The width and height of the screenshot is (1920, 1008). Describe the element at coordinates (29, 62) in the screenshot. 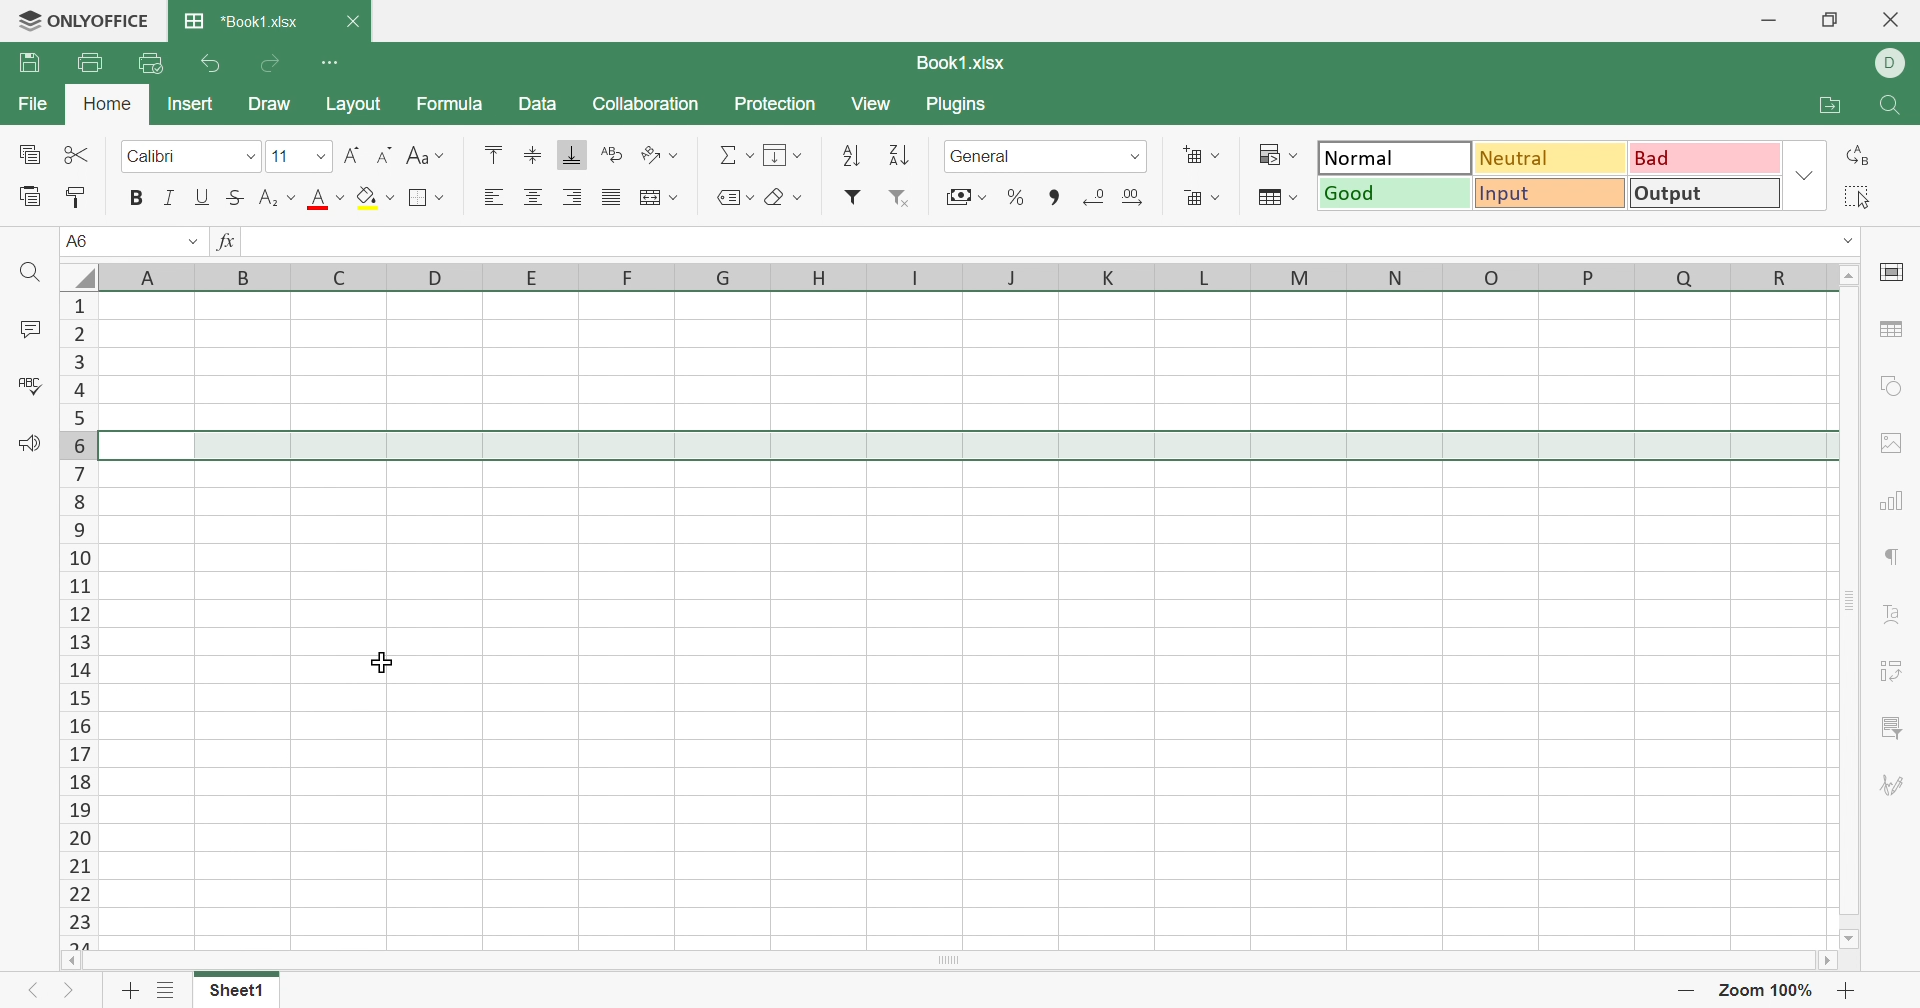

I see `Save` at that location.